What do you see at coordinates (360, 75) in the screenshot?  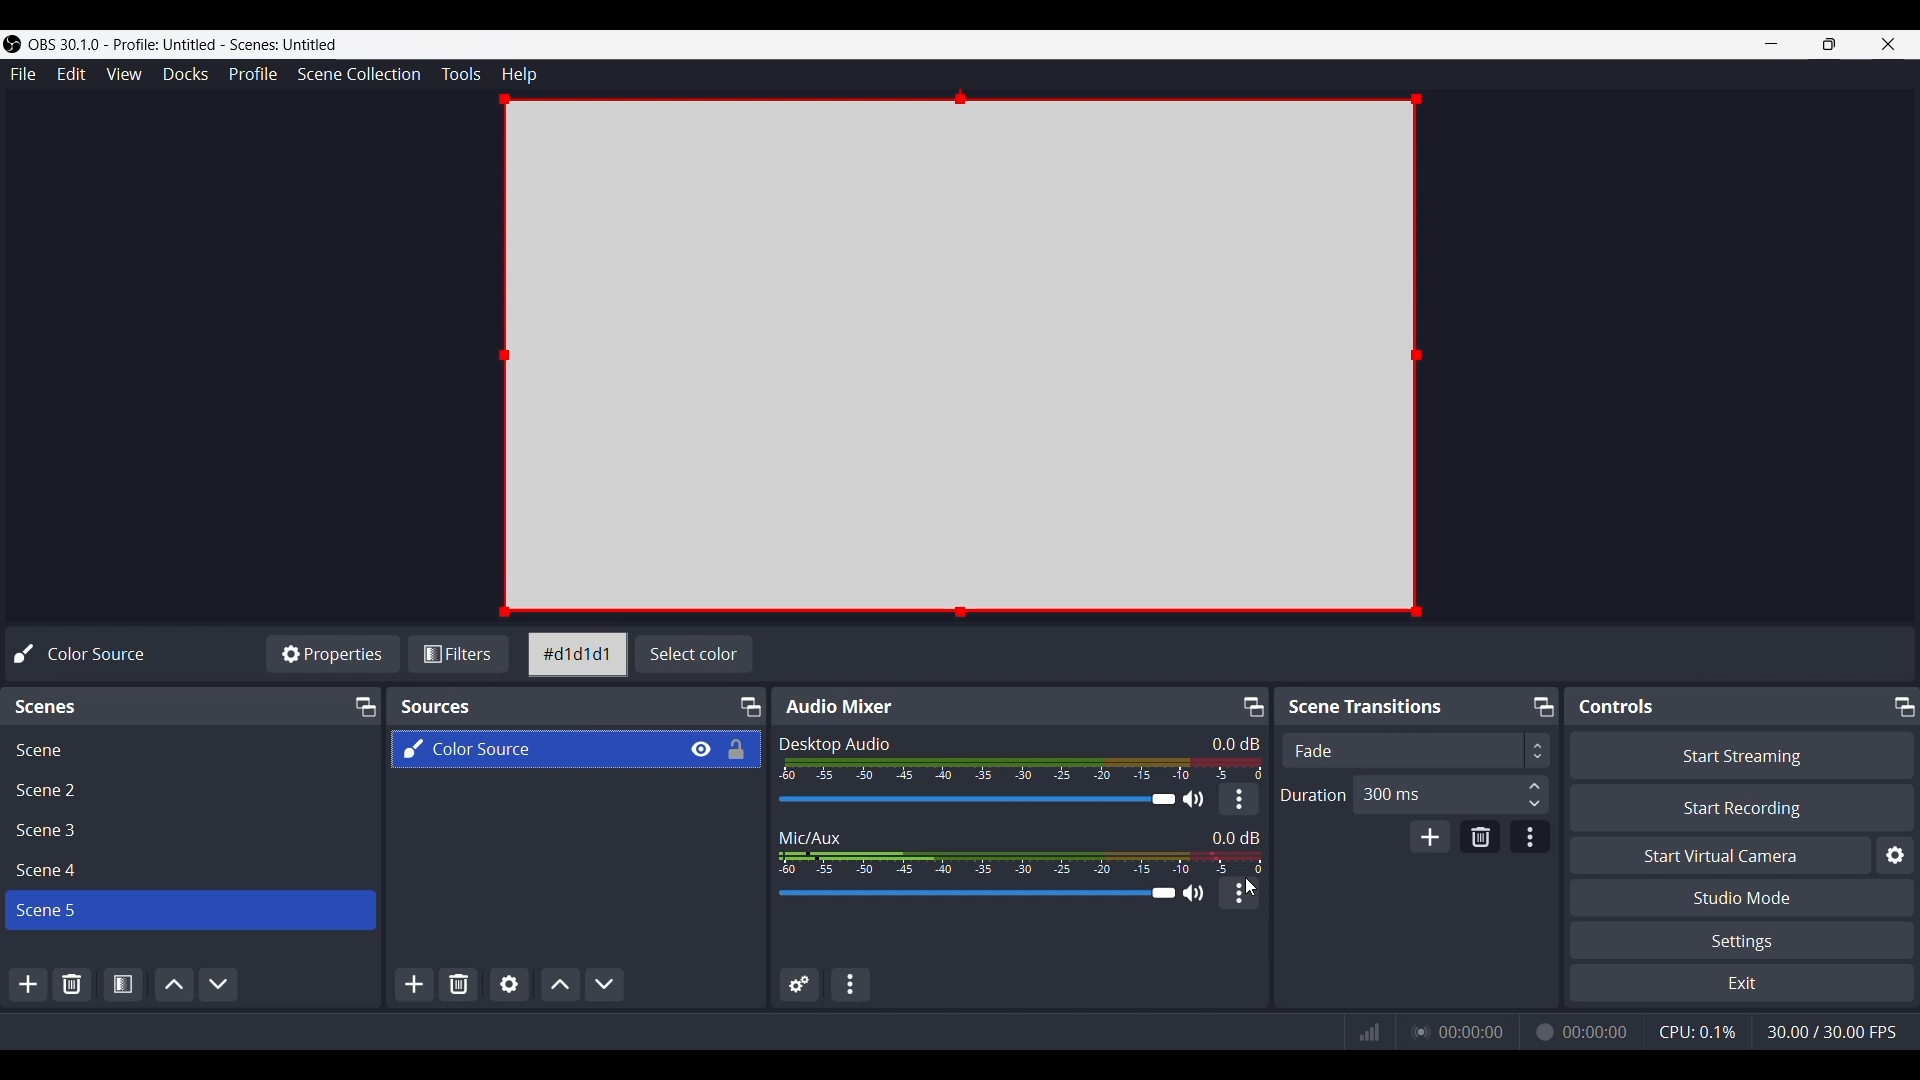 I see `Scene Collection` at bounding box center [360, 75].